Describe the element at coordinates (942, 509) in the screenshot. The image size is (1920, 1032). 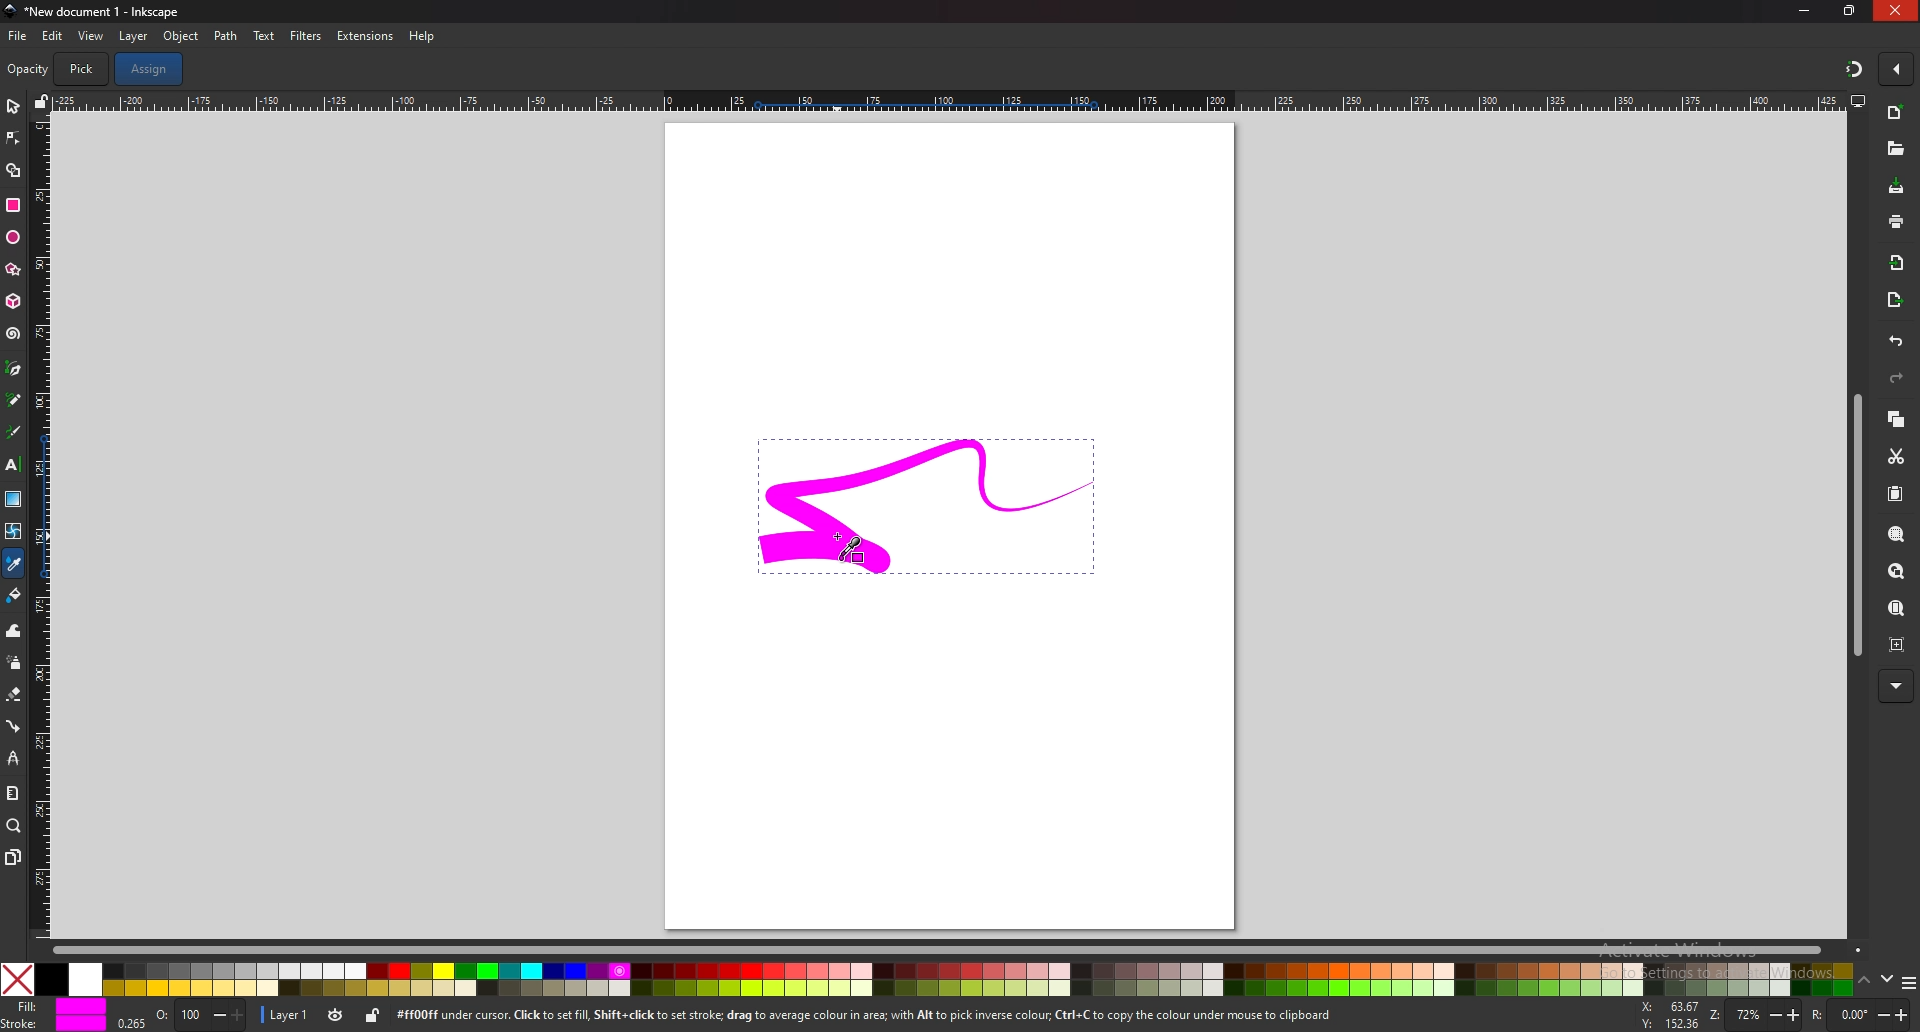
I see `selected drawing` at that location.